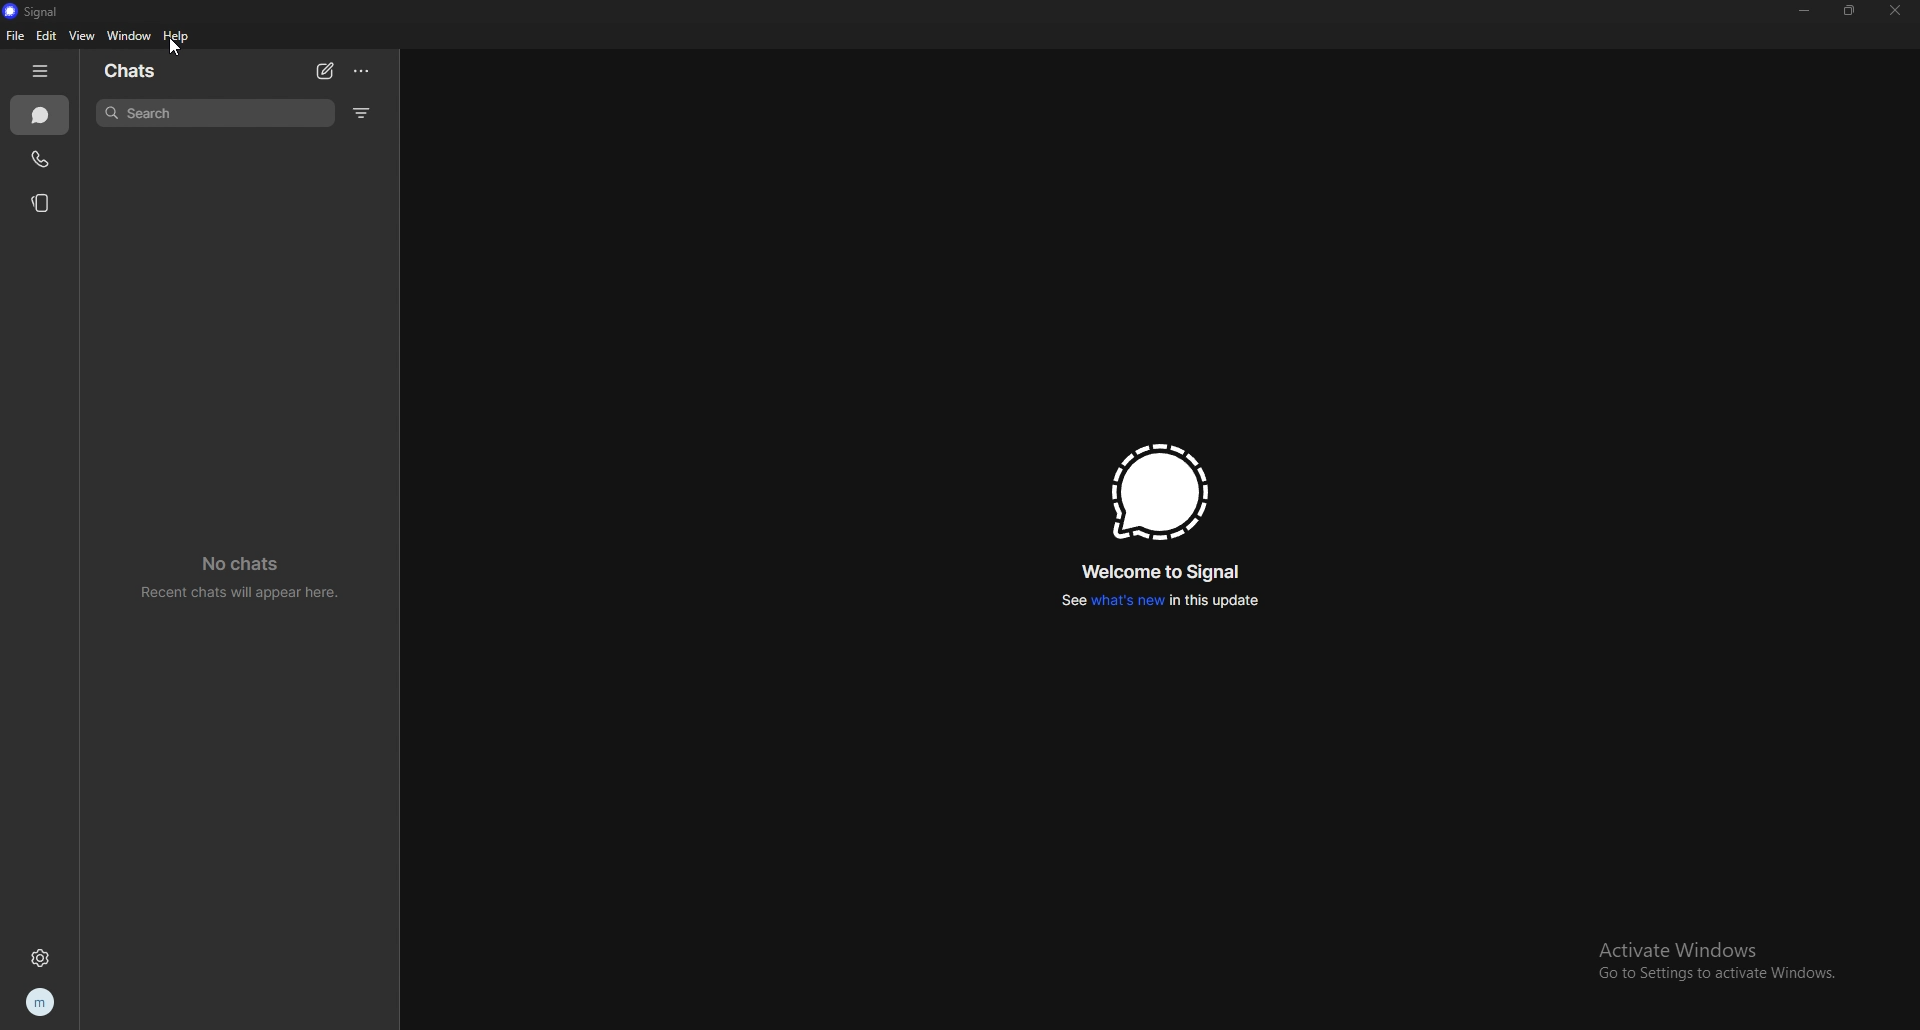  What do you see at coordinates (175, 47) in the screenshot?
I see `cursor` at bounding box center [175, 47].